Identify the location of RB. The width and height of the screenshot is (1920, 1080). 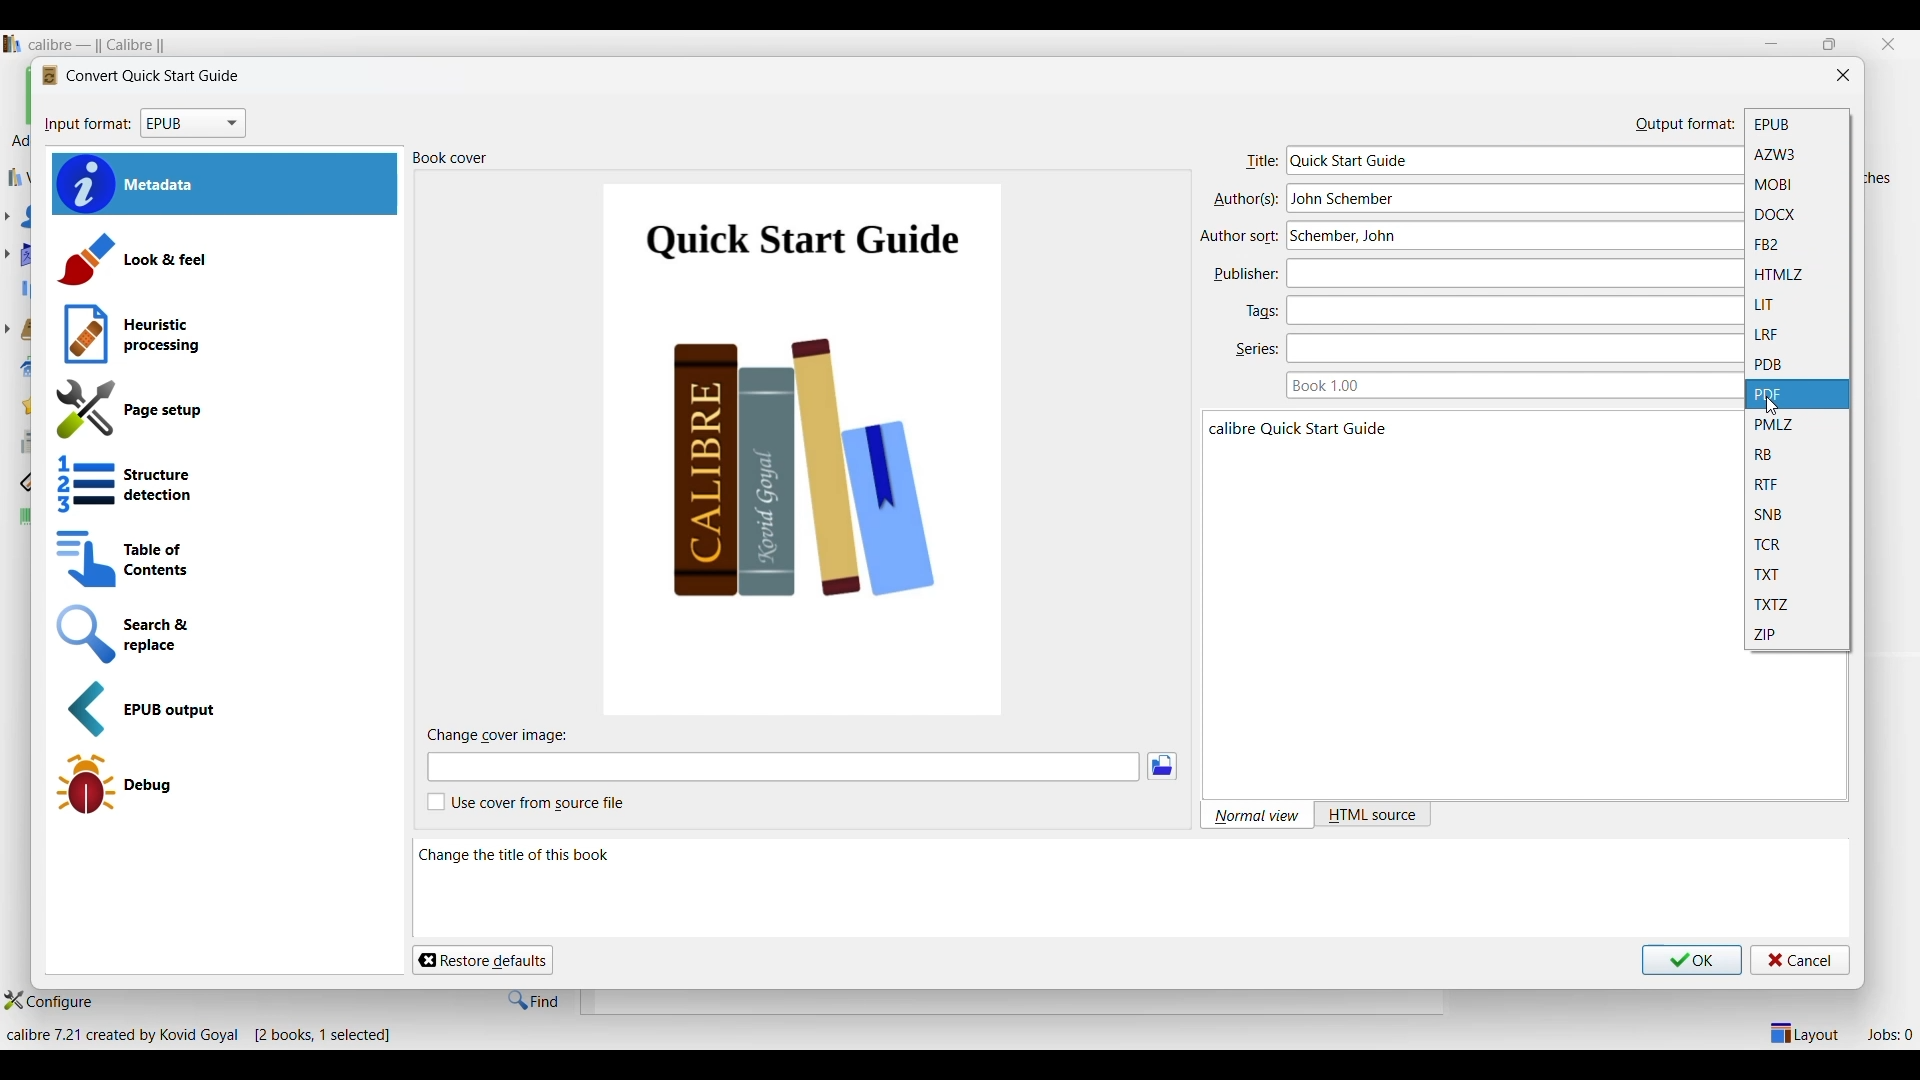
(1797, 455).